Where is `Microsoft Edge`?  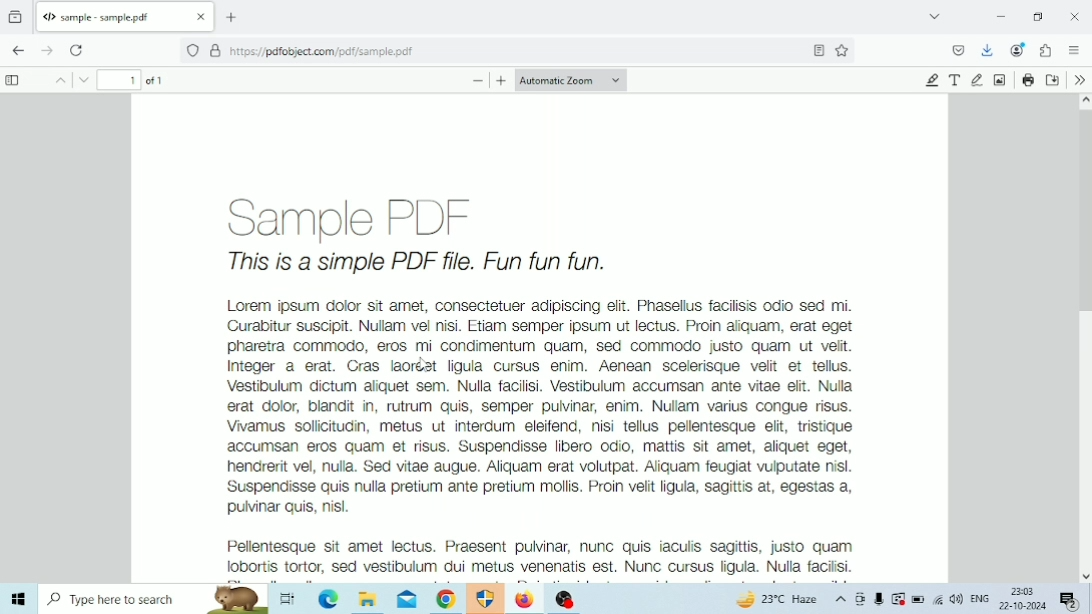 Microsoft Edge is located at coordinates (328, 599).